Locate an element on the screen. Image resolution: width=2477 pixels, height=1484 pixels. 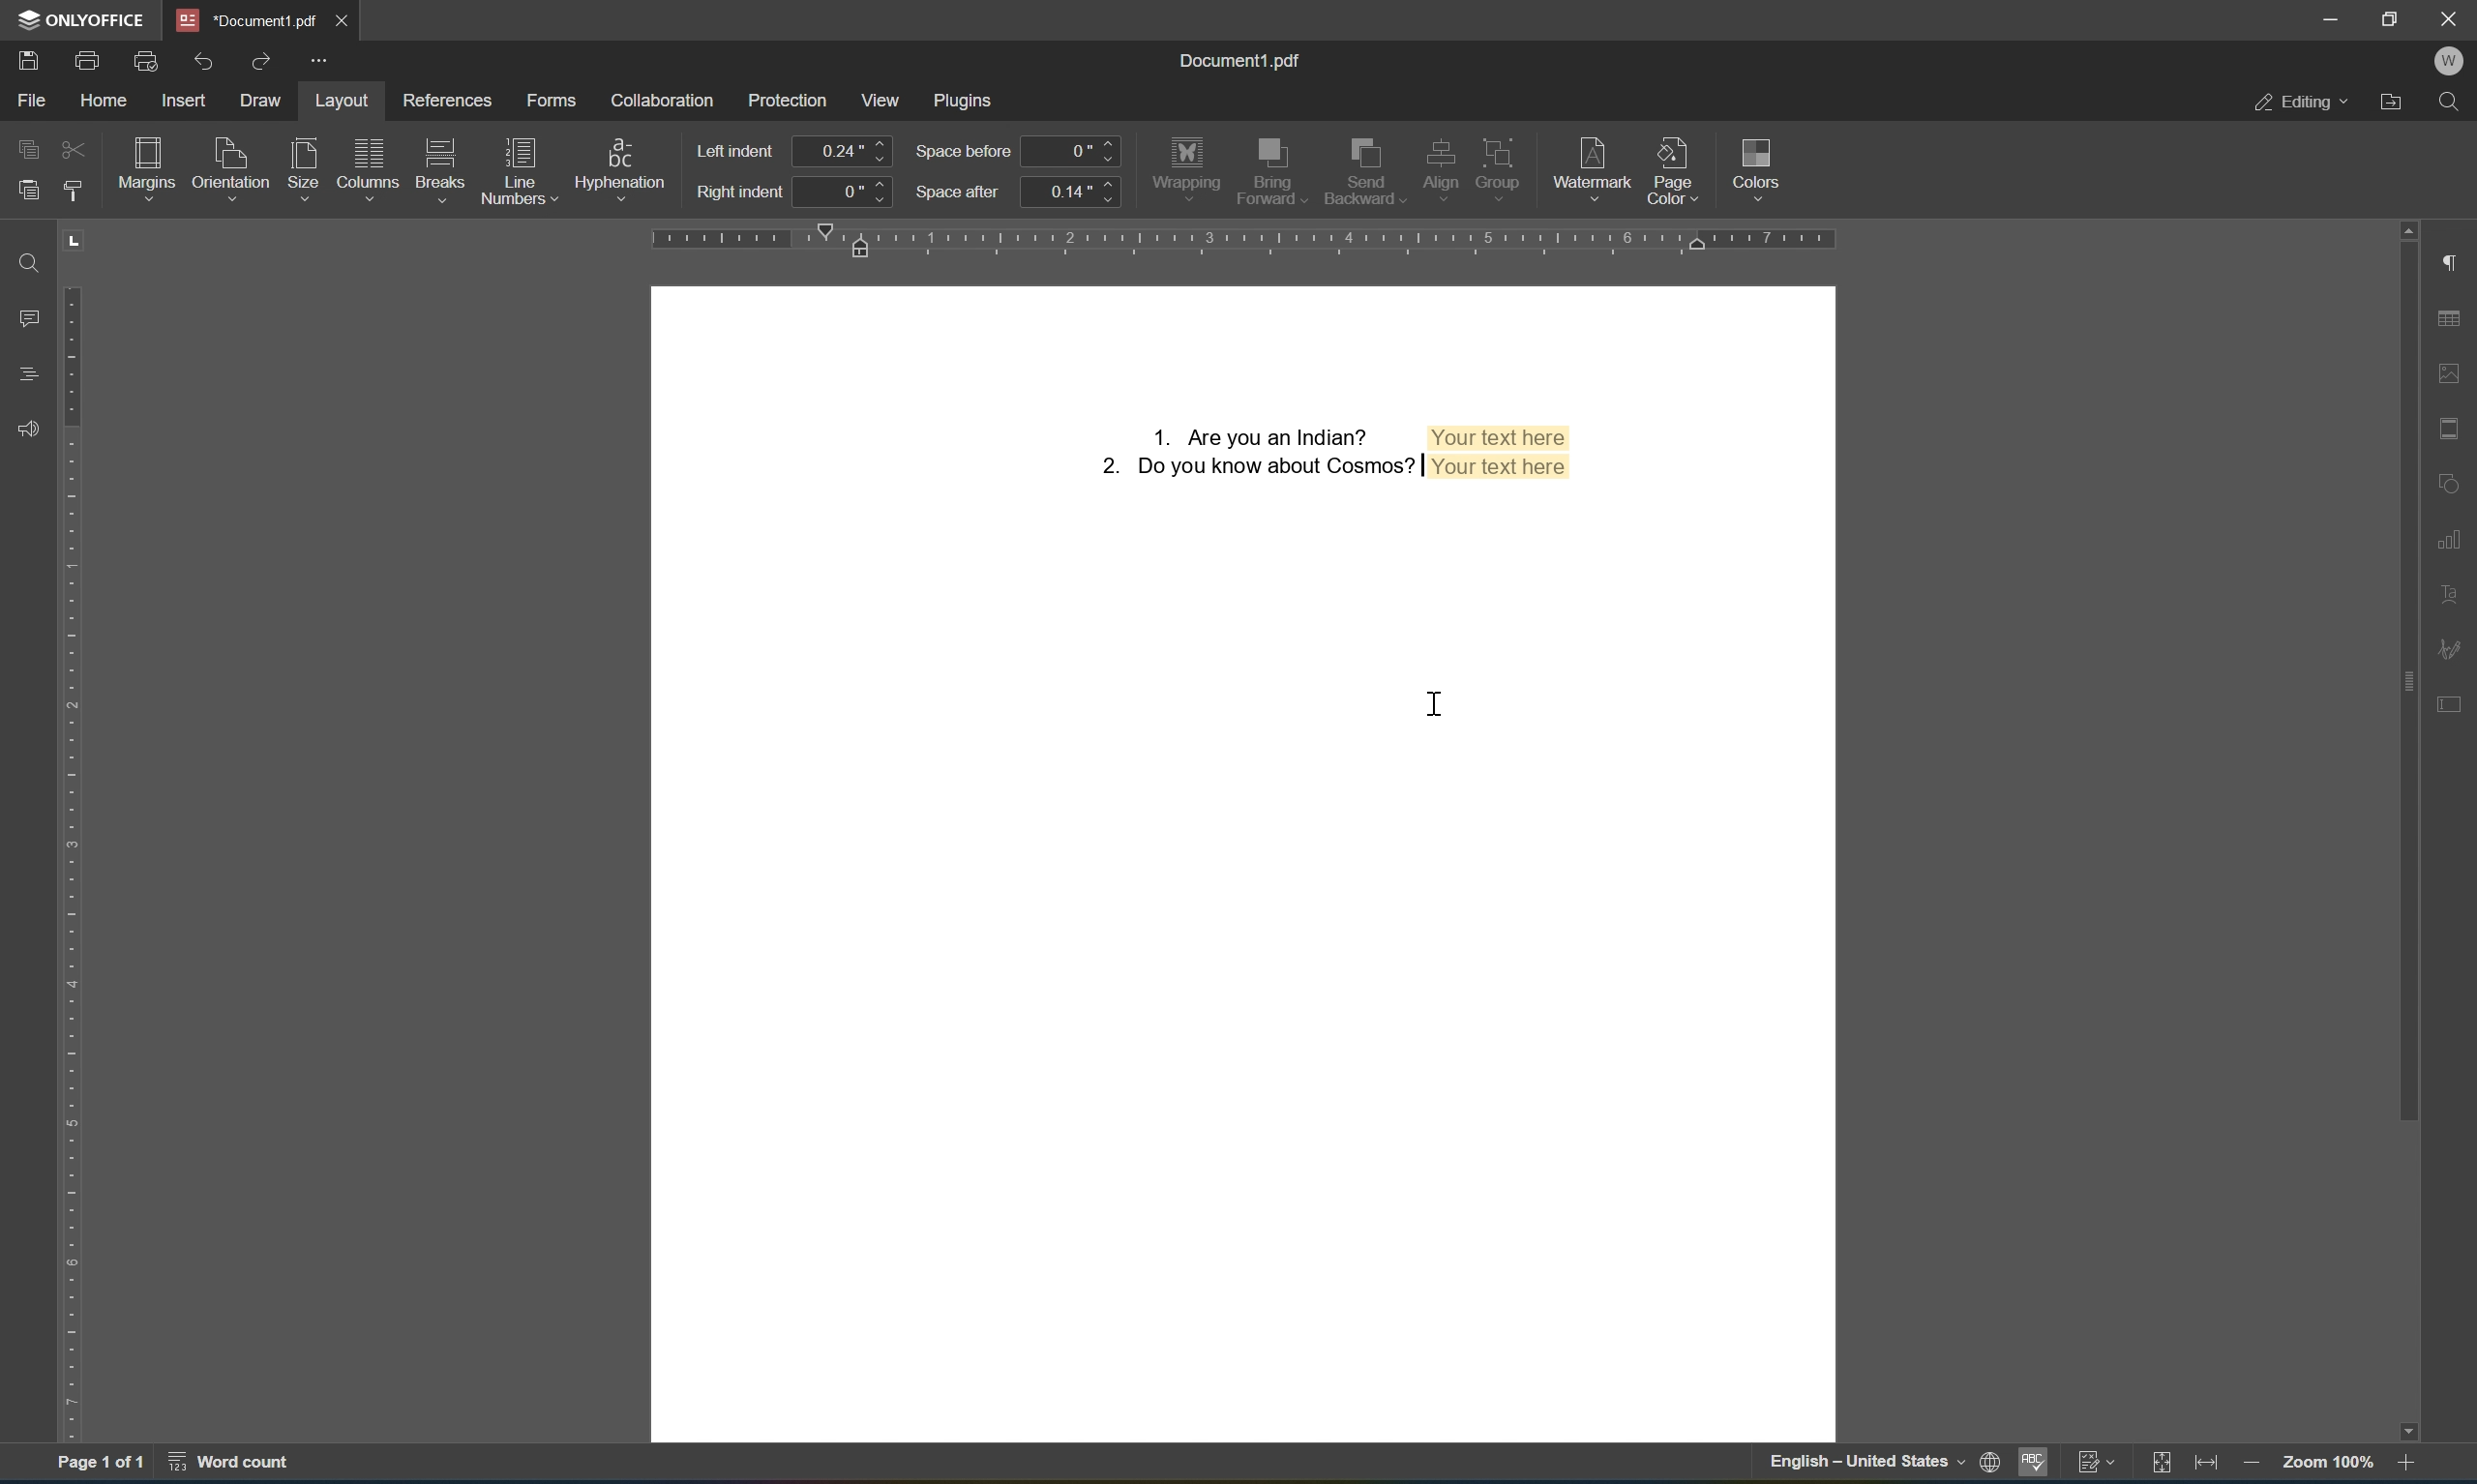
fit to width is located at coordinates (2206, 1466).